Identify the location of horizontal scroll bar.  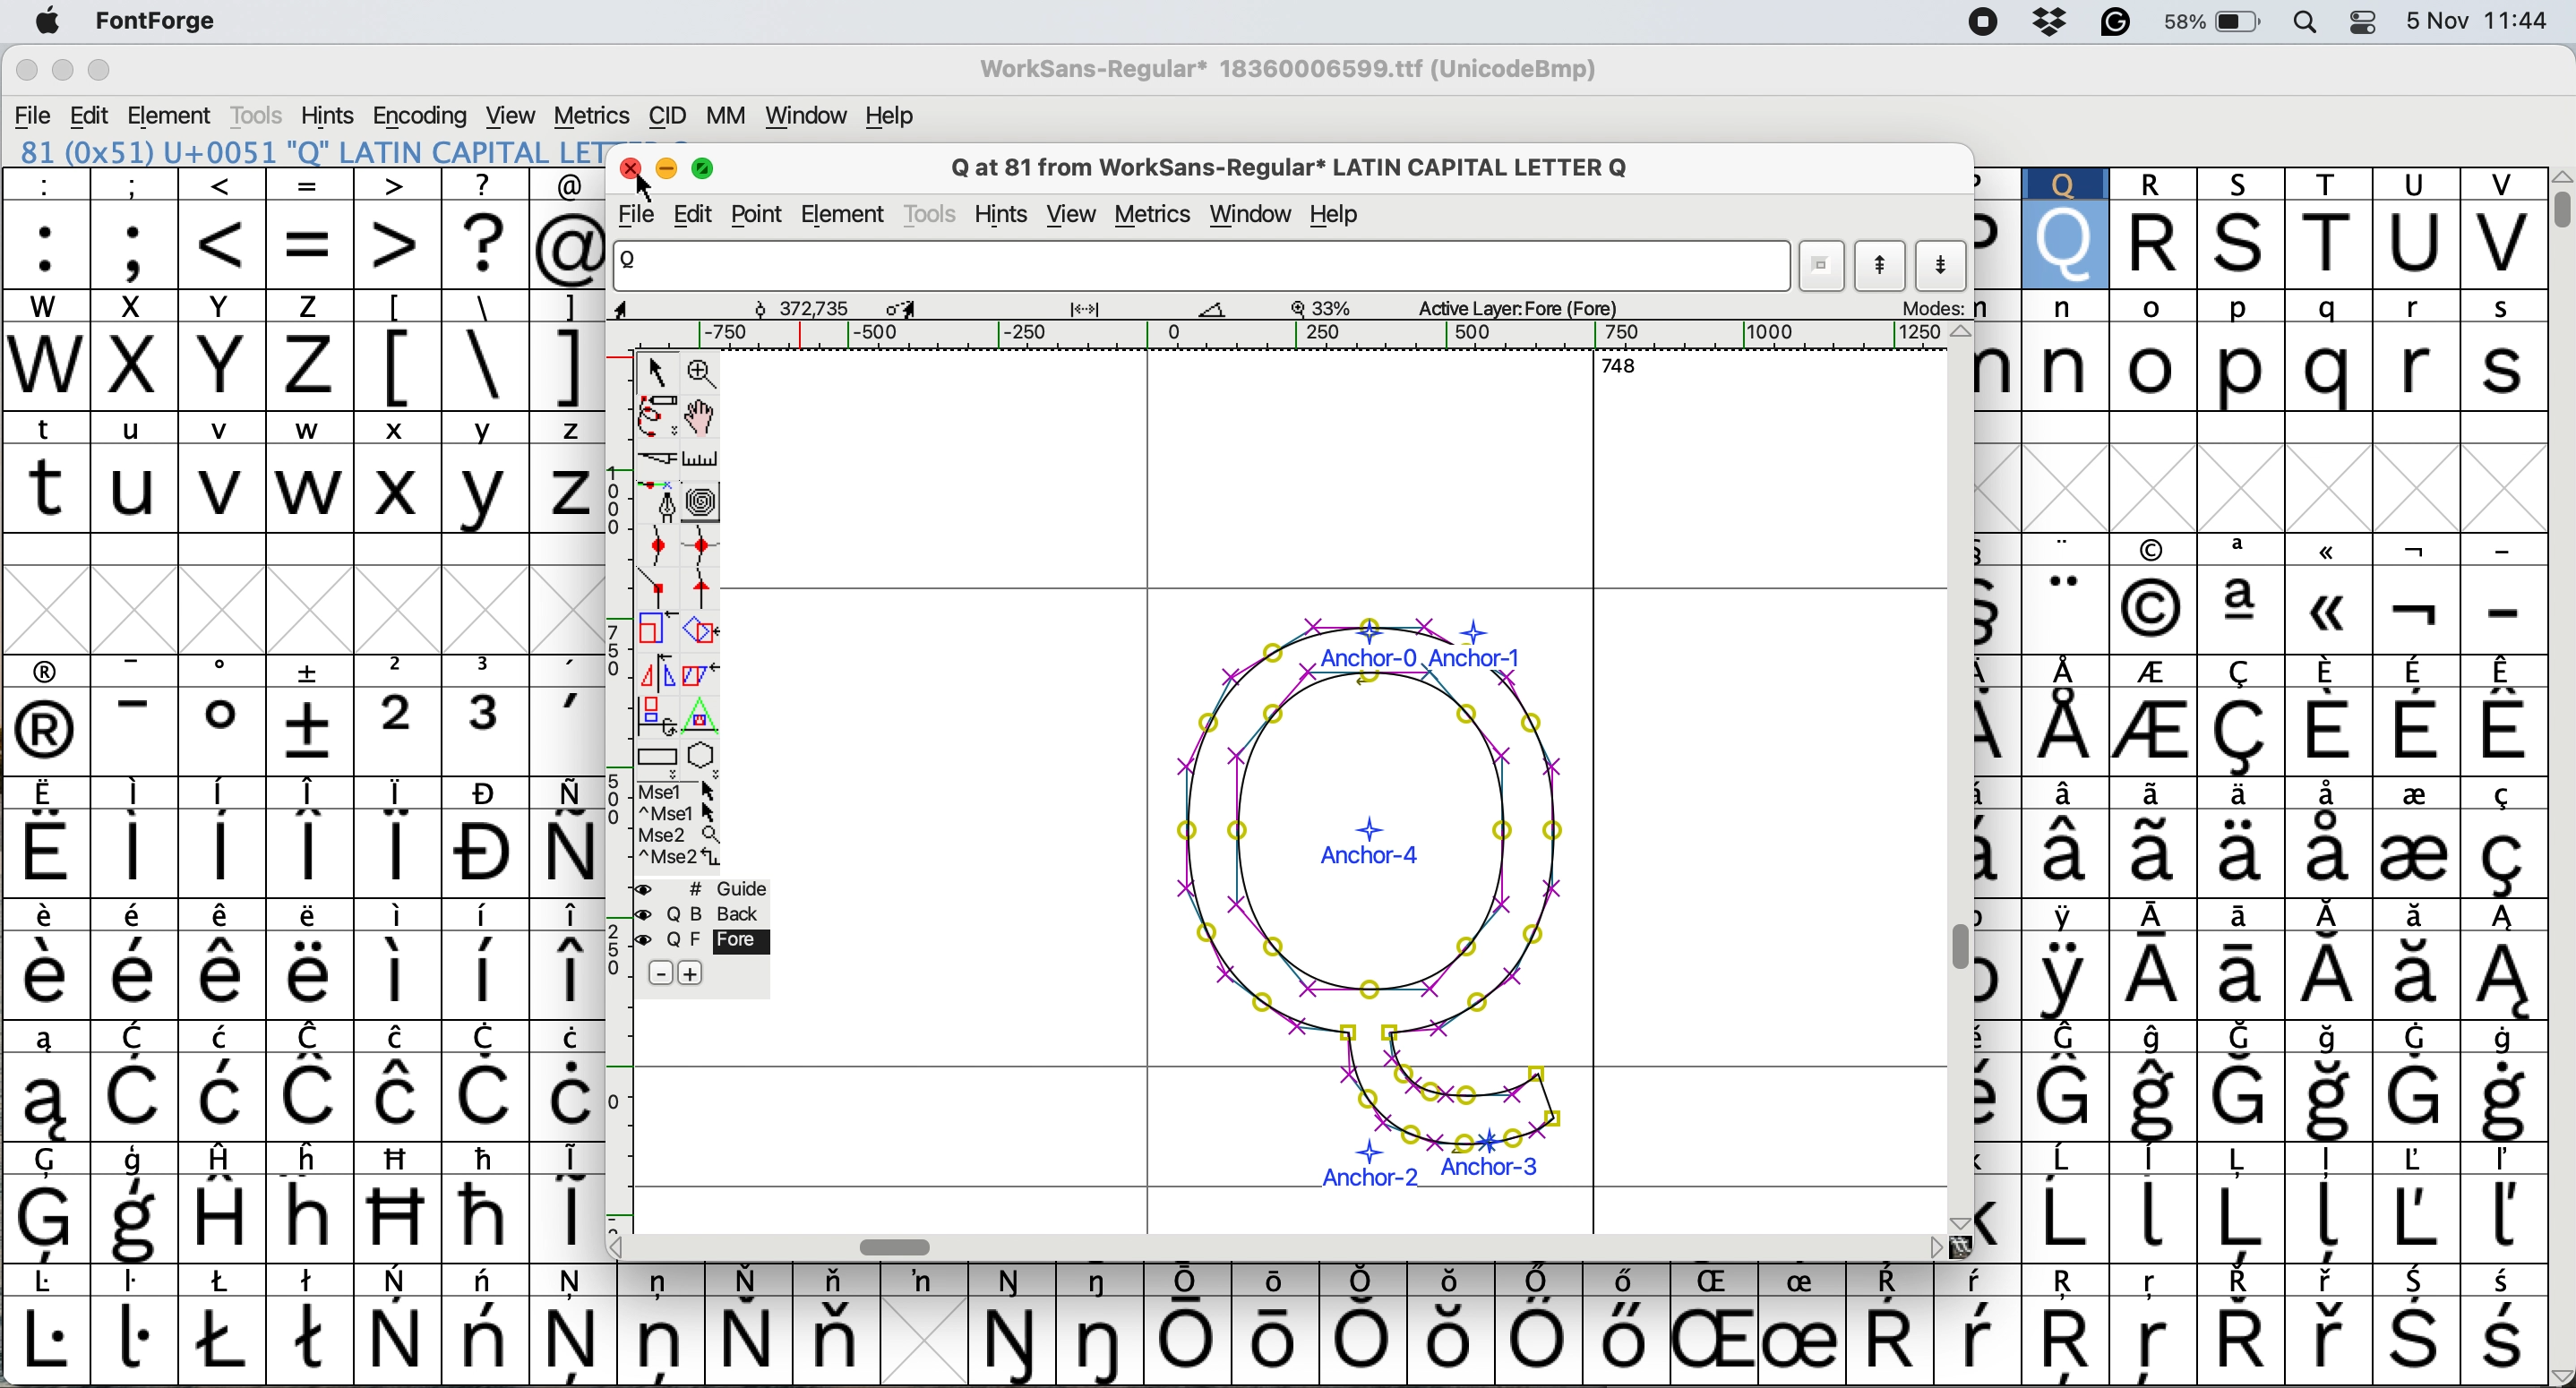
(1607, 364).